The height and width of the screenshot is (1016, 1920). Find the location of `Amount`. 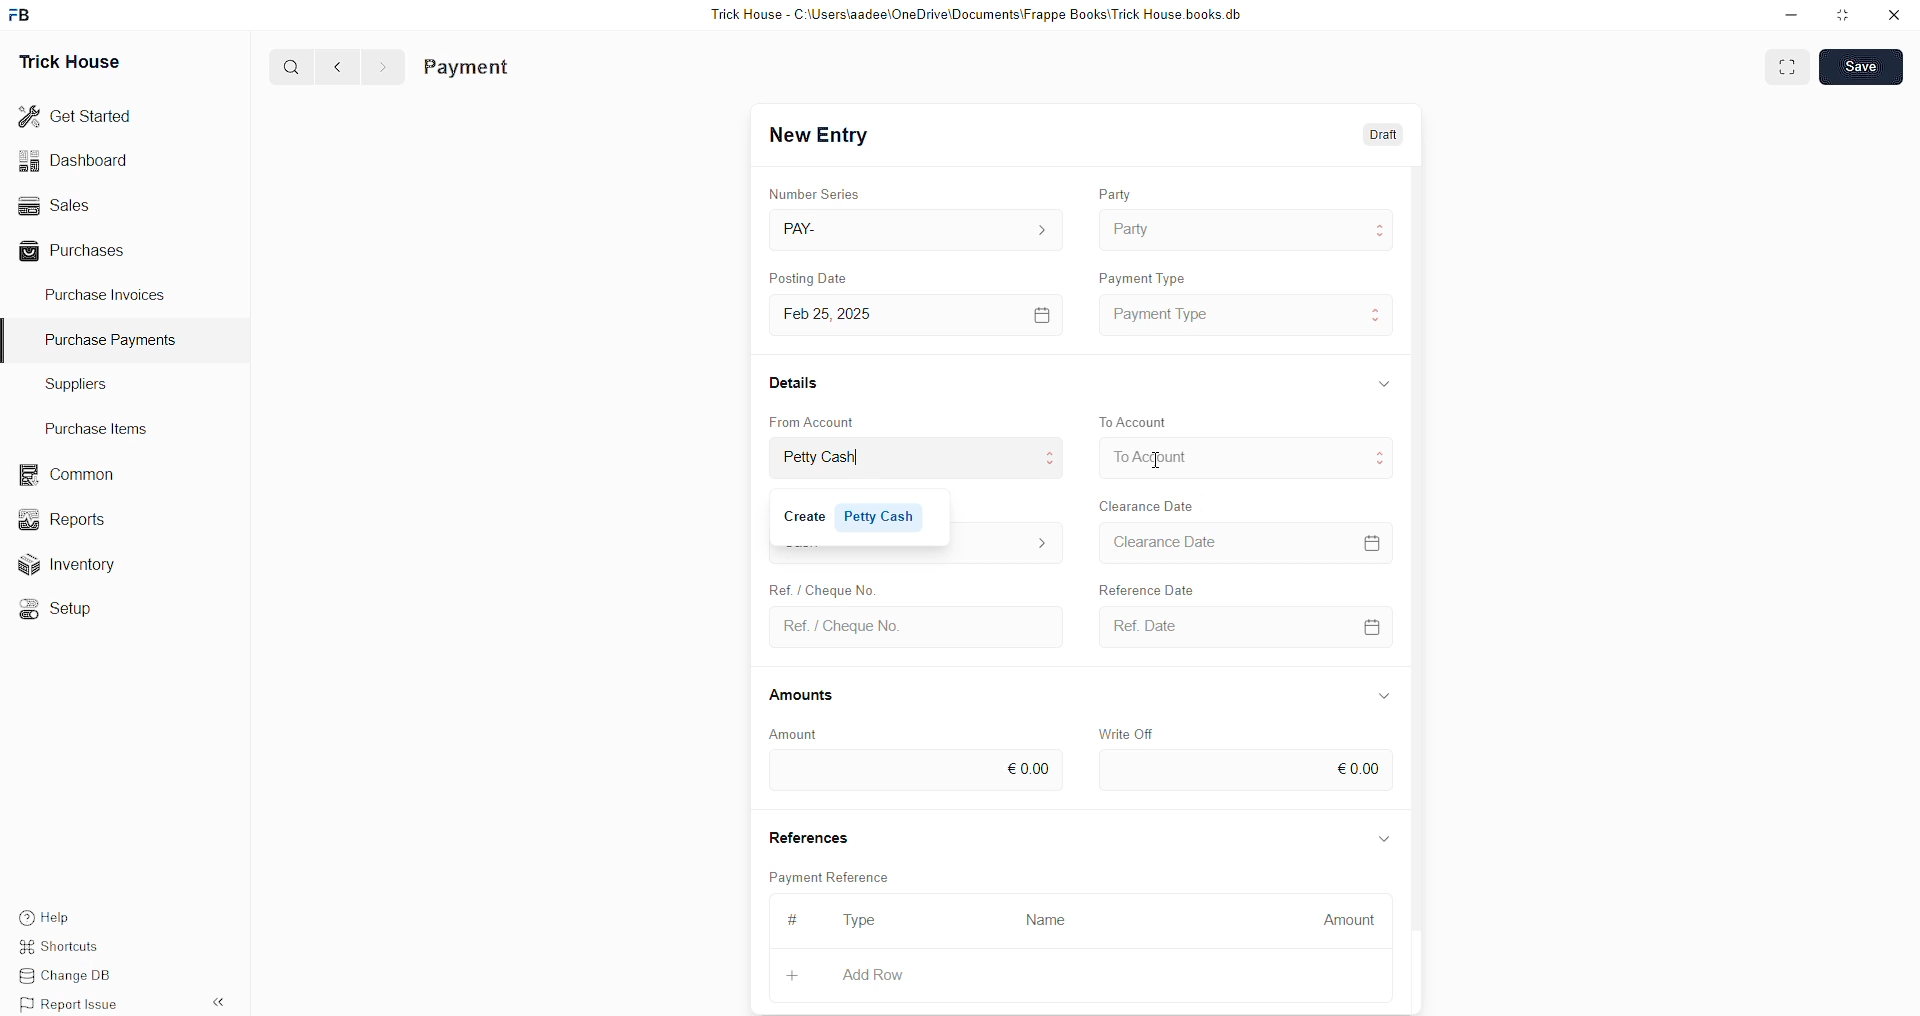

Amount is located at coordinates (794, 733).